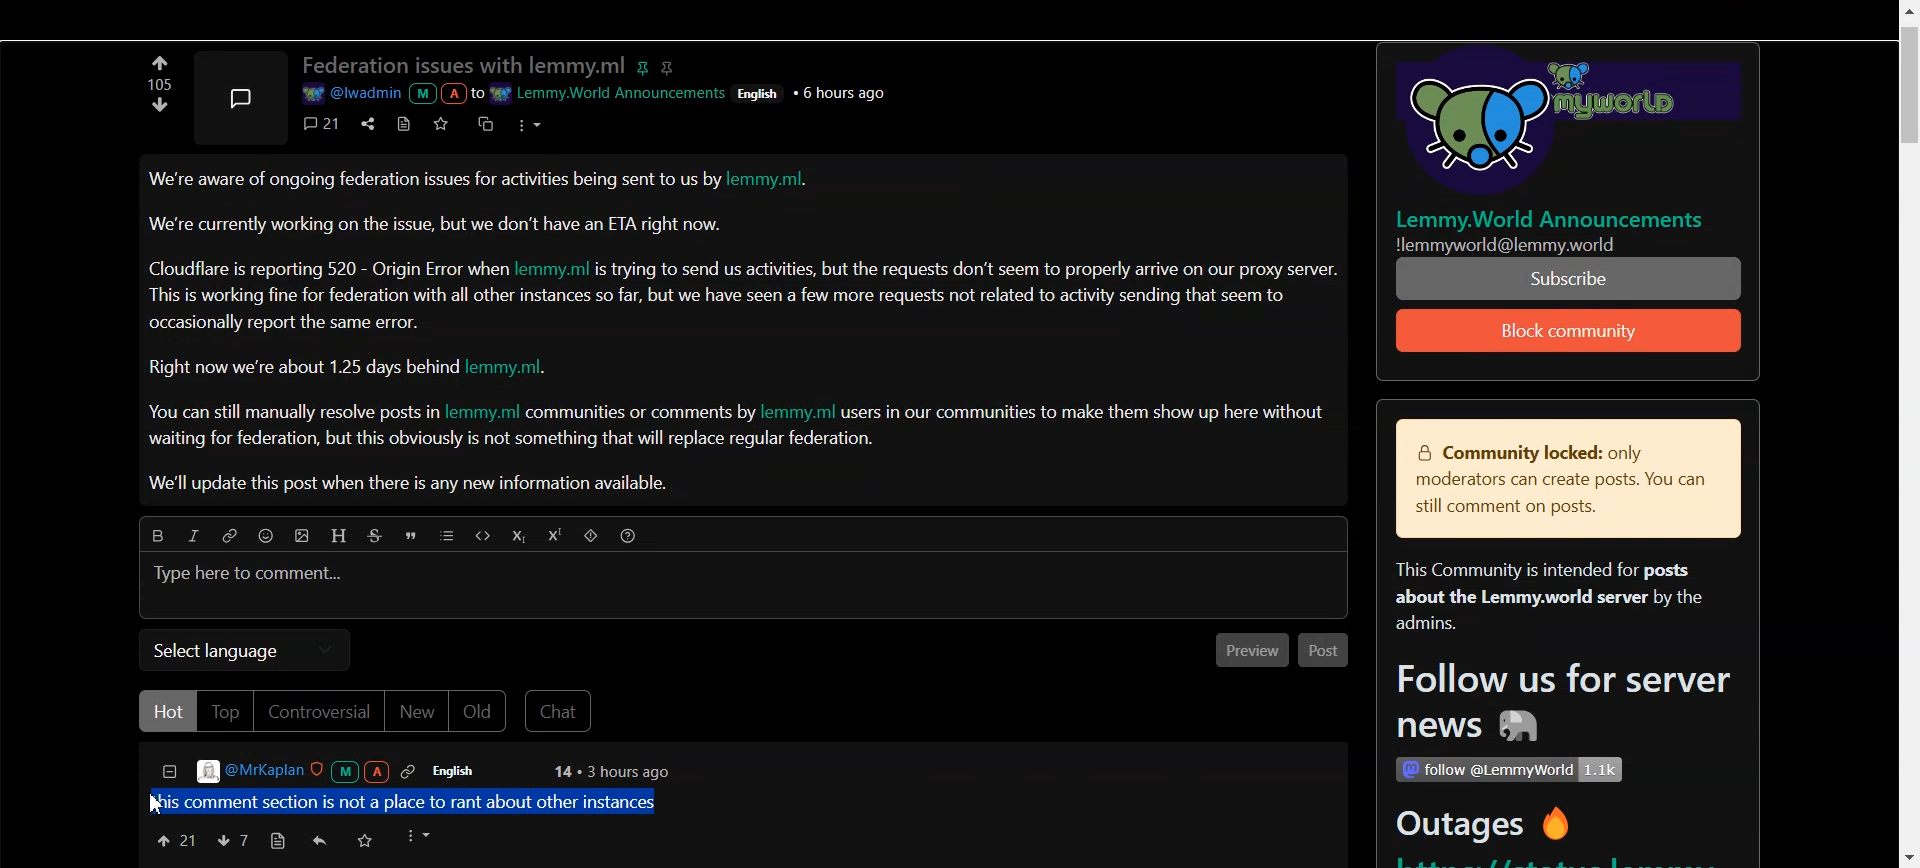  Describe the element at coordinates (800, 412) in the screenshot. I see `lemmy.ml` at that location.